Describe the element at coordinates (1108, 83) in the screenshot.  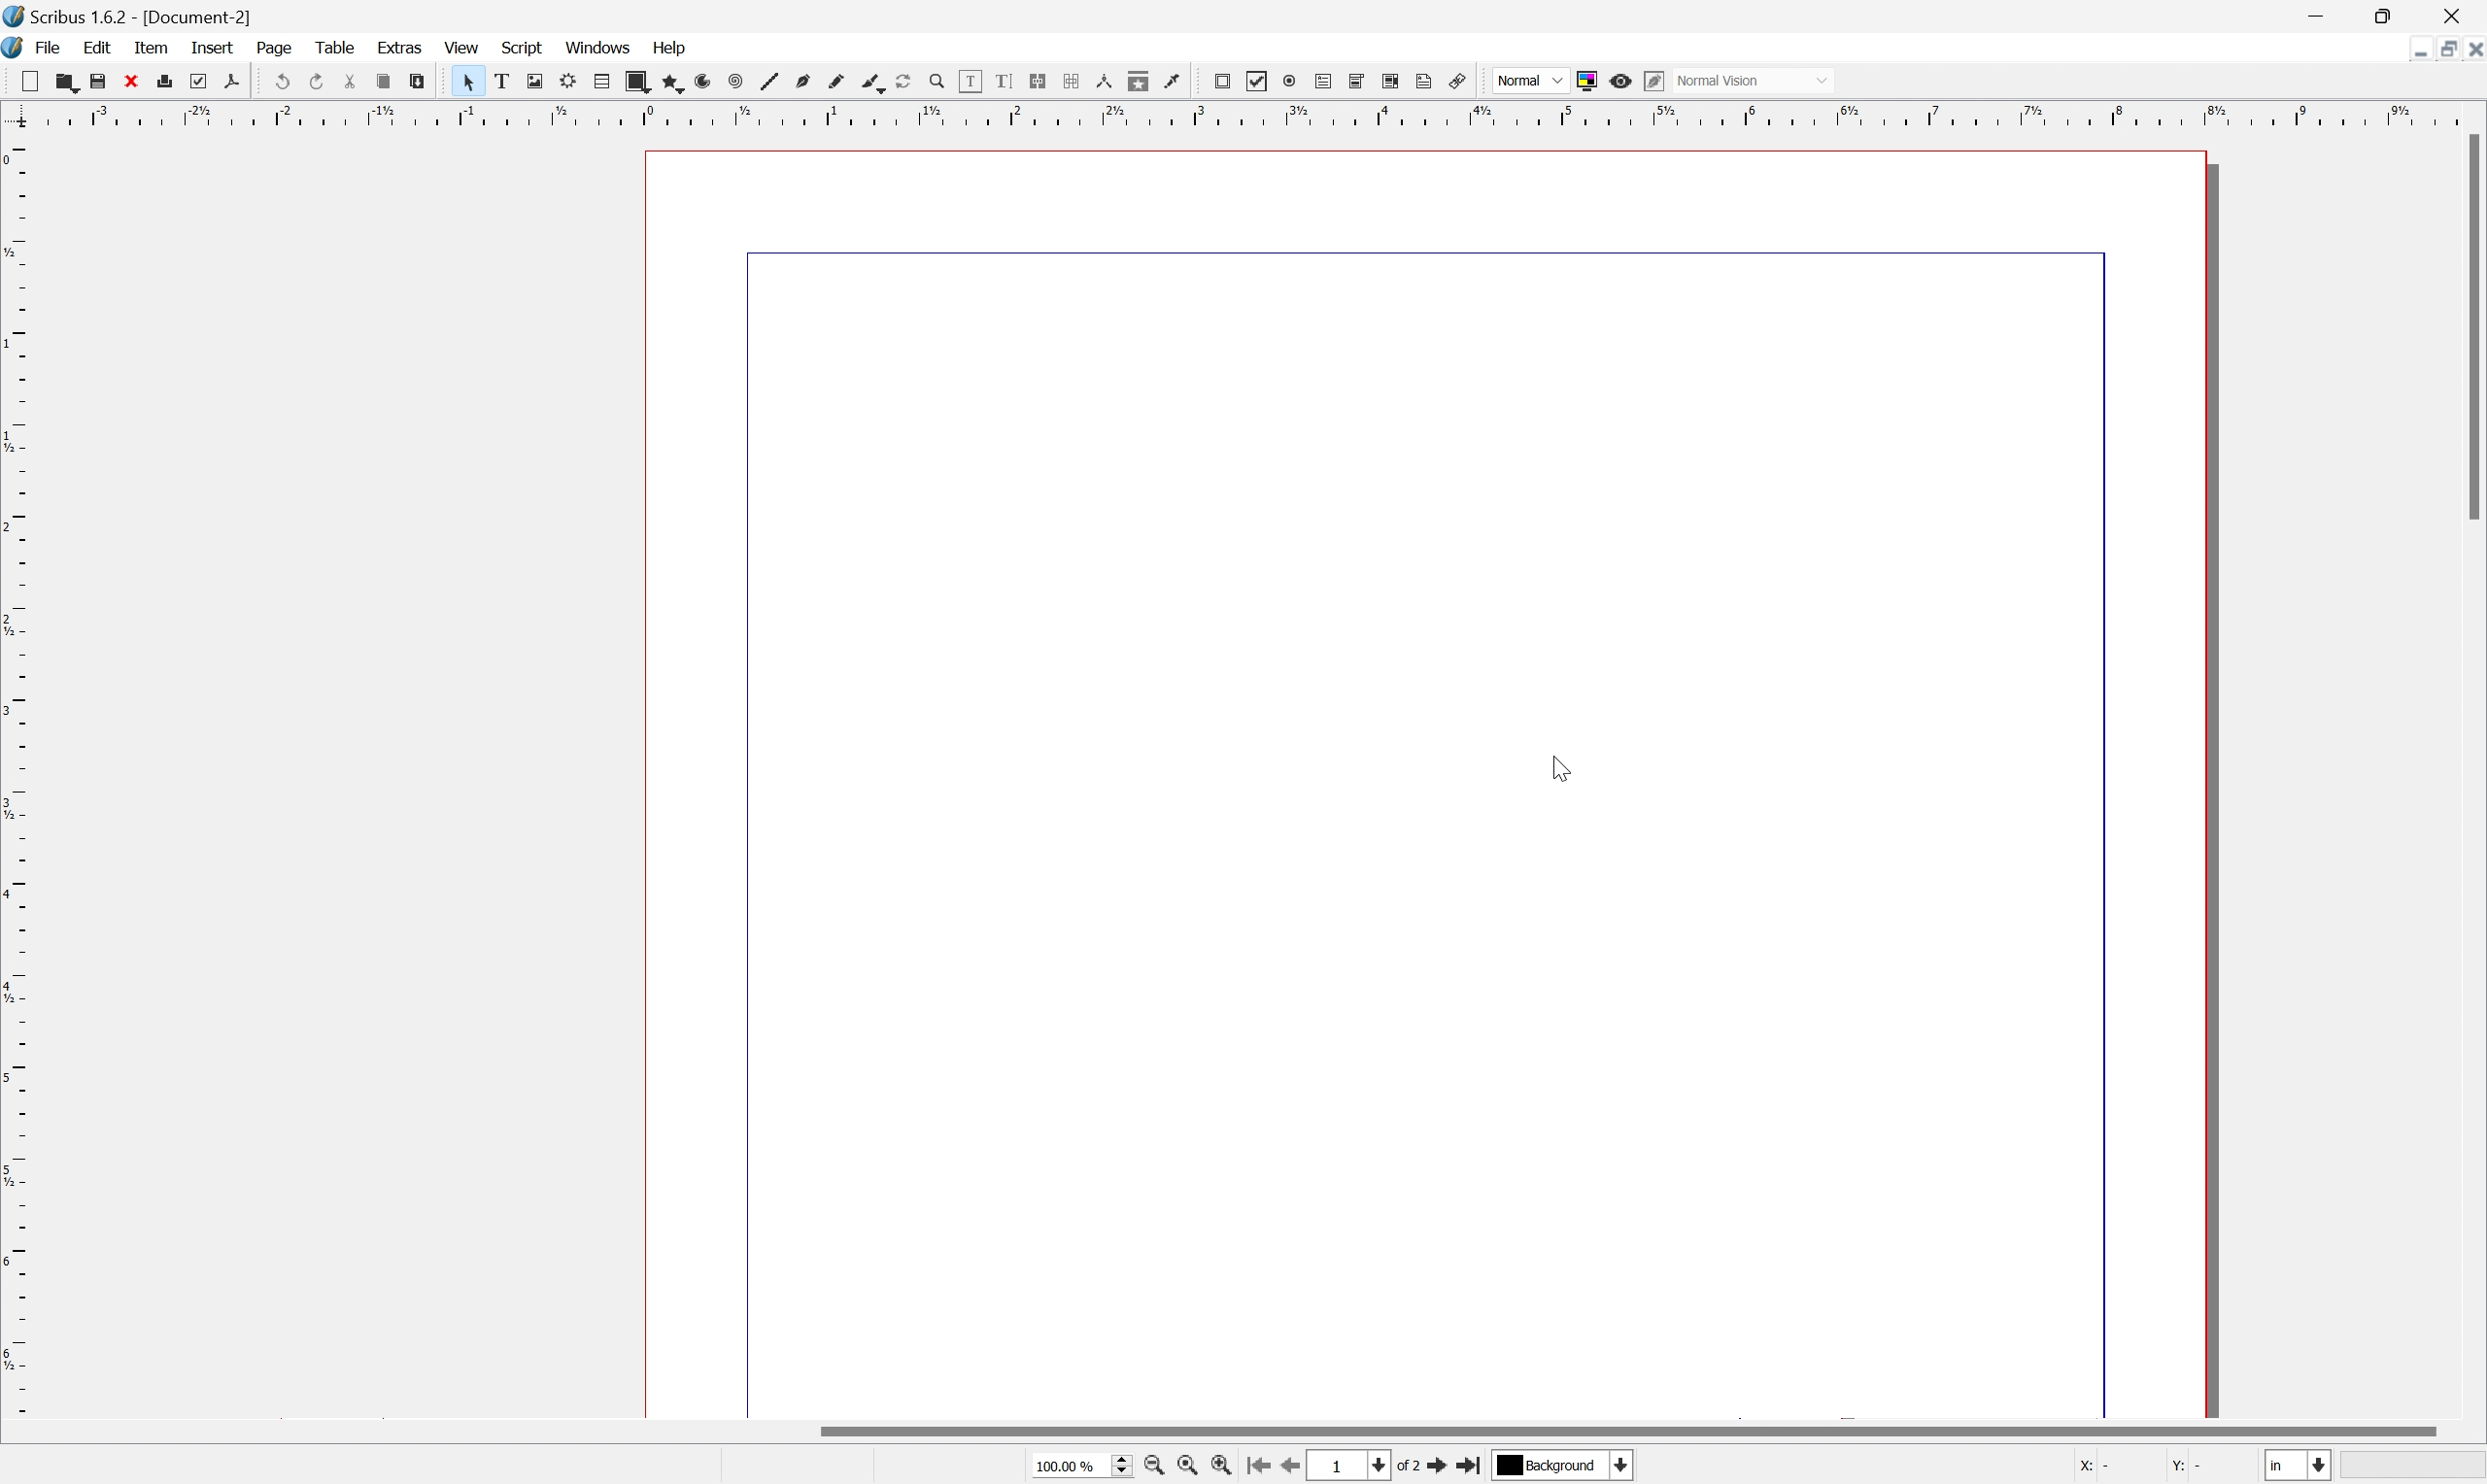
I see `Measurements` at that location.